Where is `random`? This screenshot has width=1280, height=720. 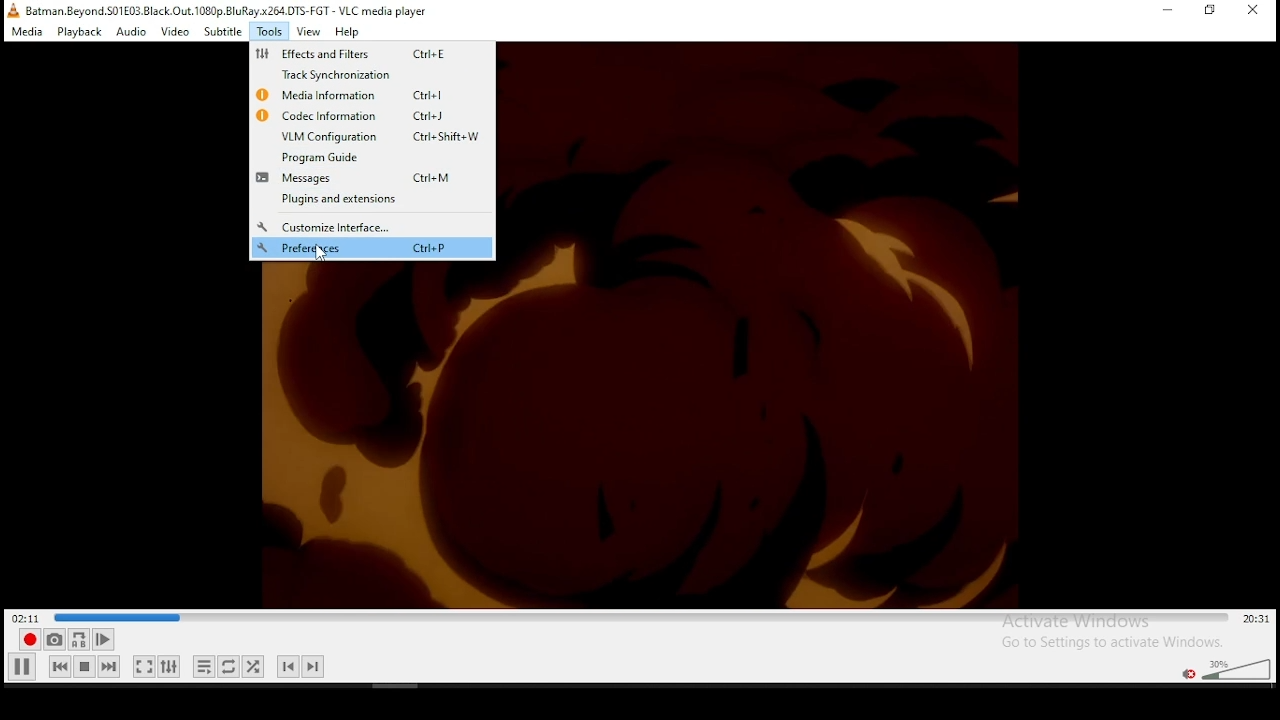 random is located at coordinates (253, 667).